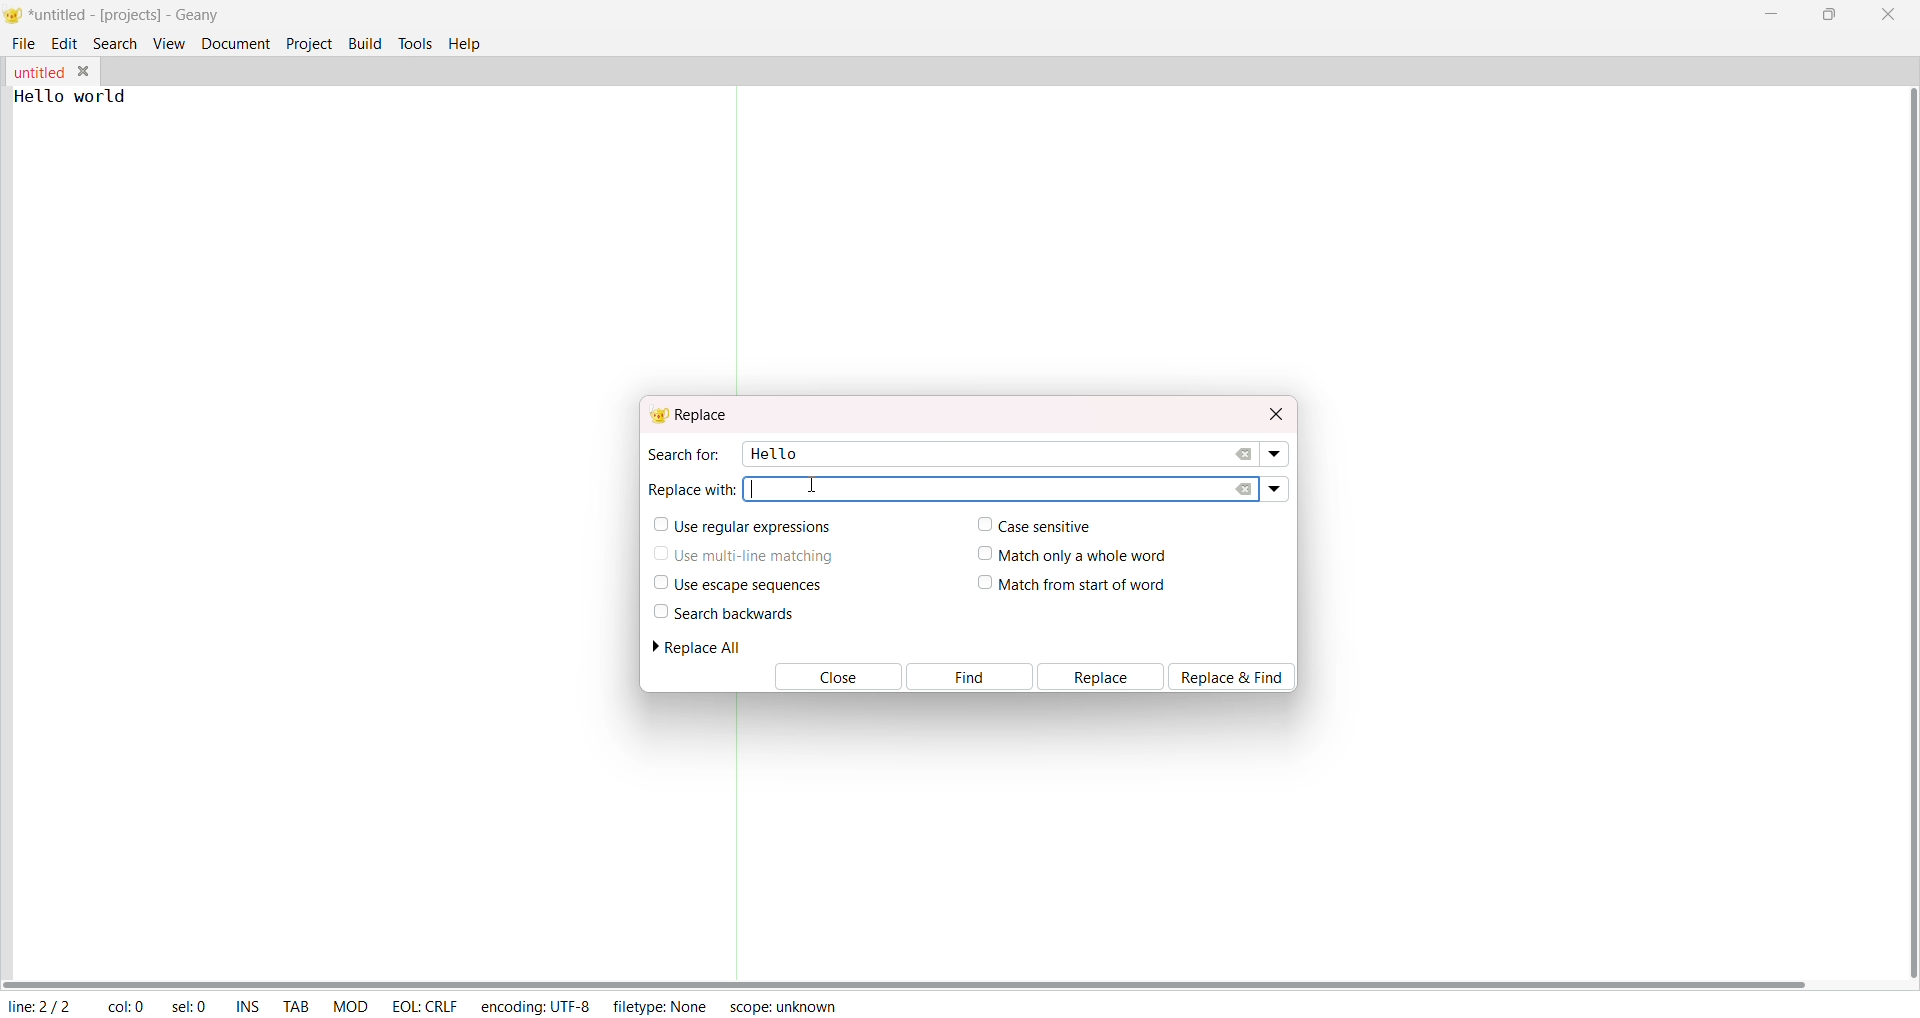  What do you see at coordinates (908, 982) in the screenshot?
I see `horizontal scroll bar` at bounding box center [908, 982].